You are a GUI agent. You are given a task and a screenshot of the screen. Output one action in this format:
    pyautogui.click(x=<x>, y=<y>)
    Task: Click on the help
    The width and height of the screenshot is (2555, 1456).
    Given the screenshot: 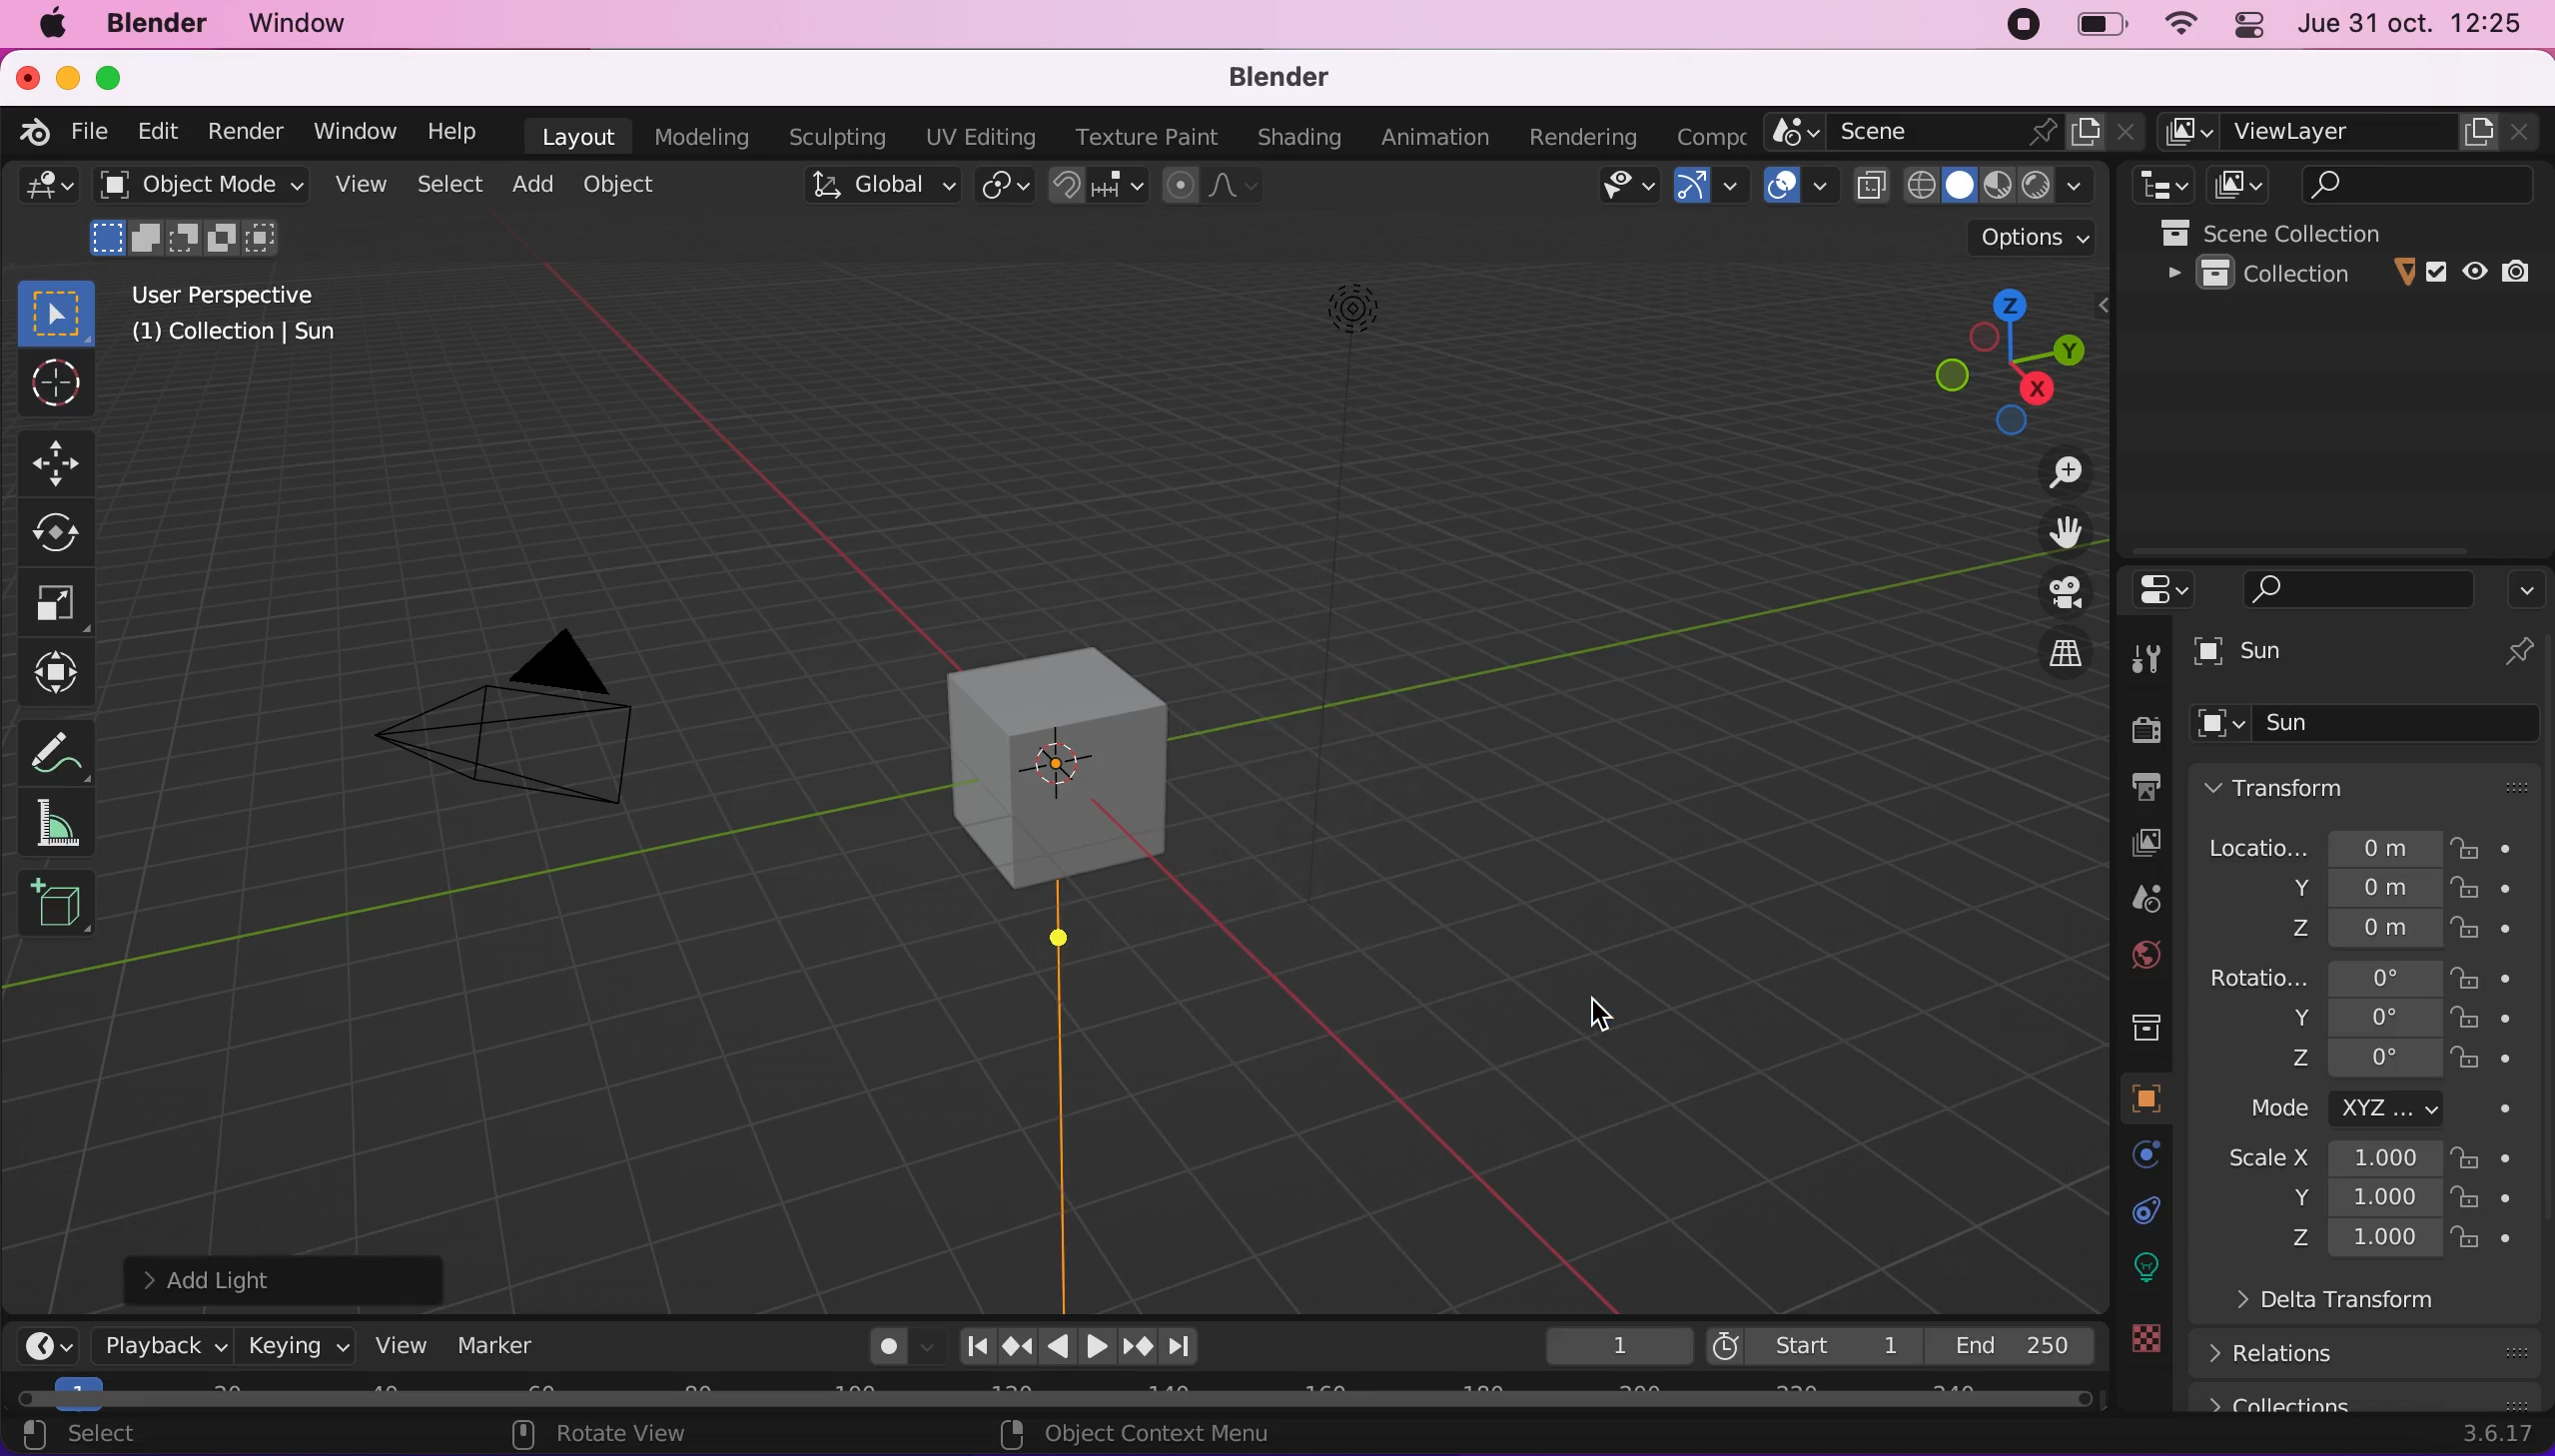 What is the action you would take?
    pyautogui.click(x=452, y=131)
    